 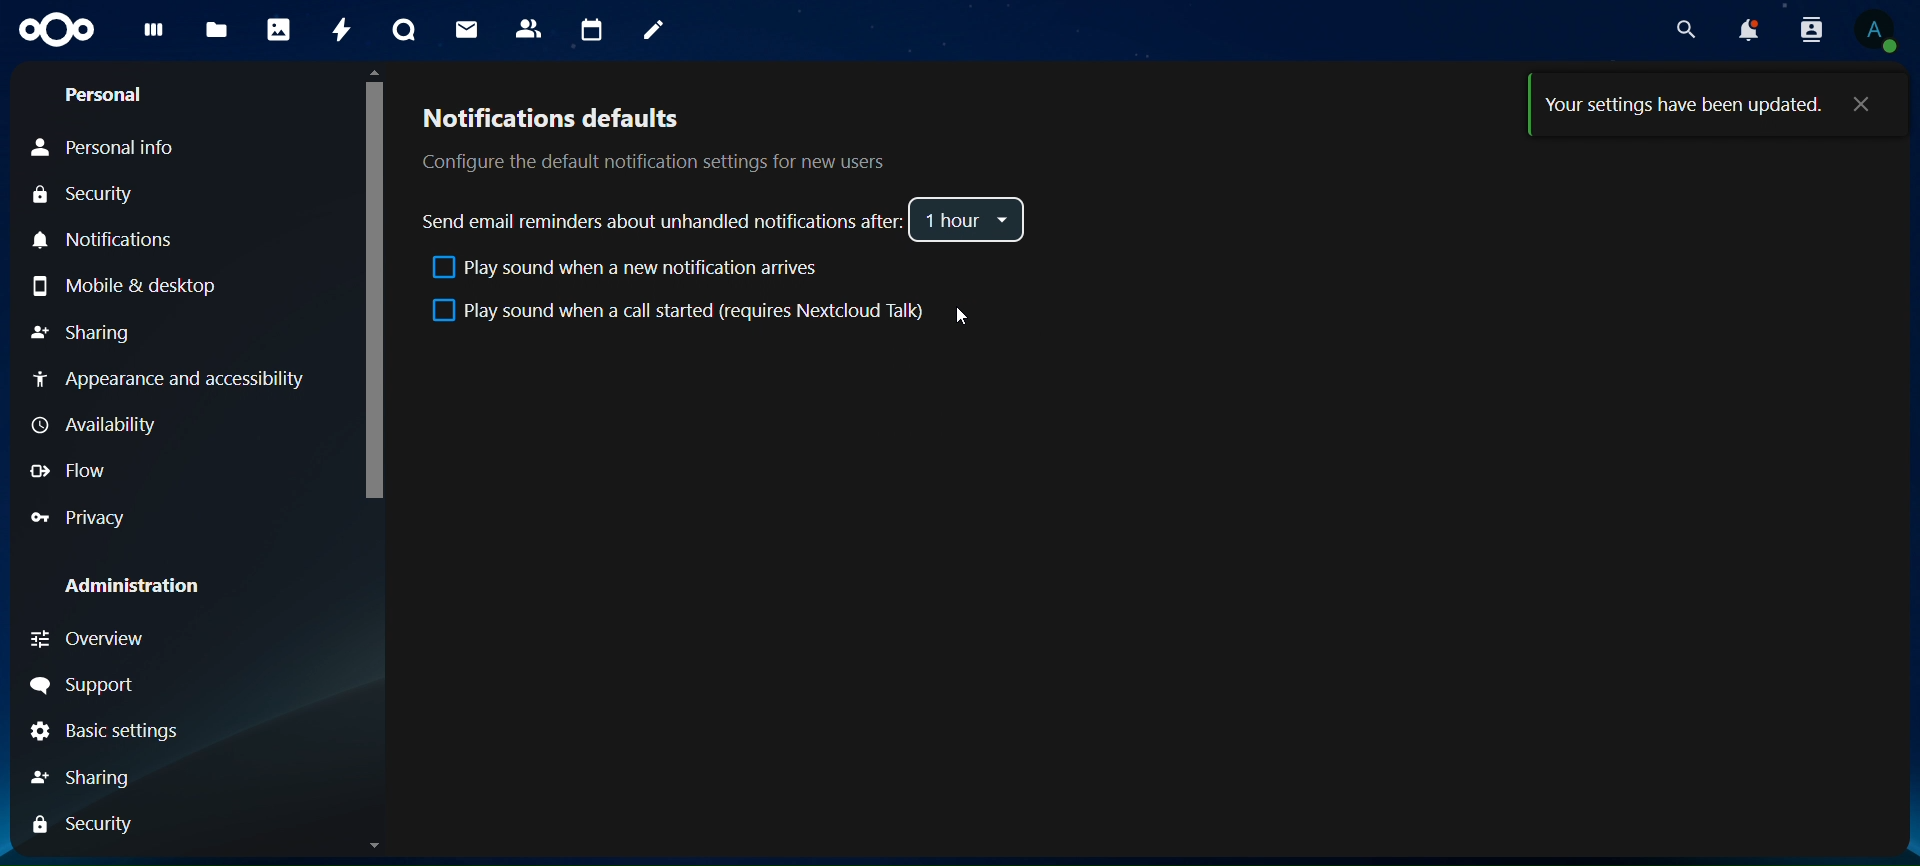 What do you see at coordinates (99, 426) in the screenshot?
I see `Availability` at bounding box center [99, 426].